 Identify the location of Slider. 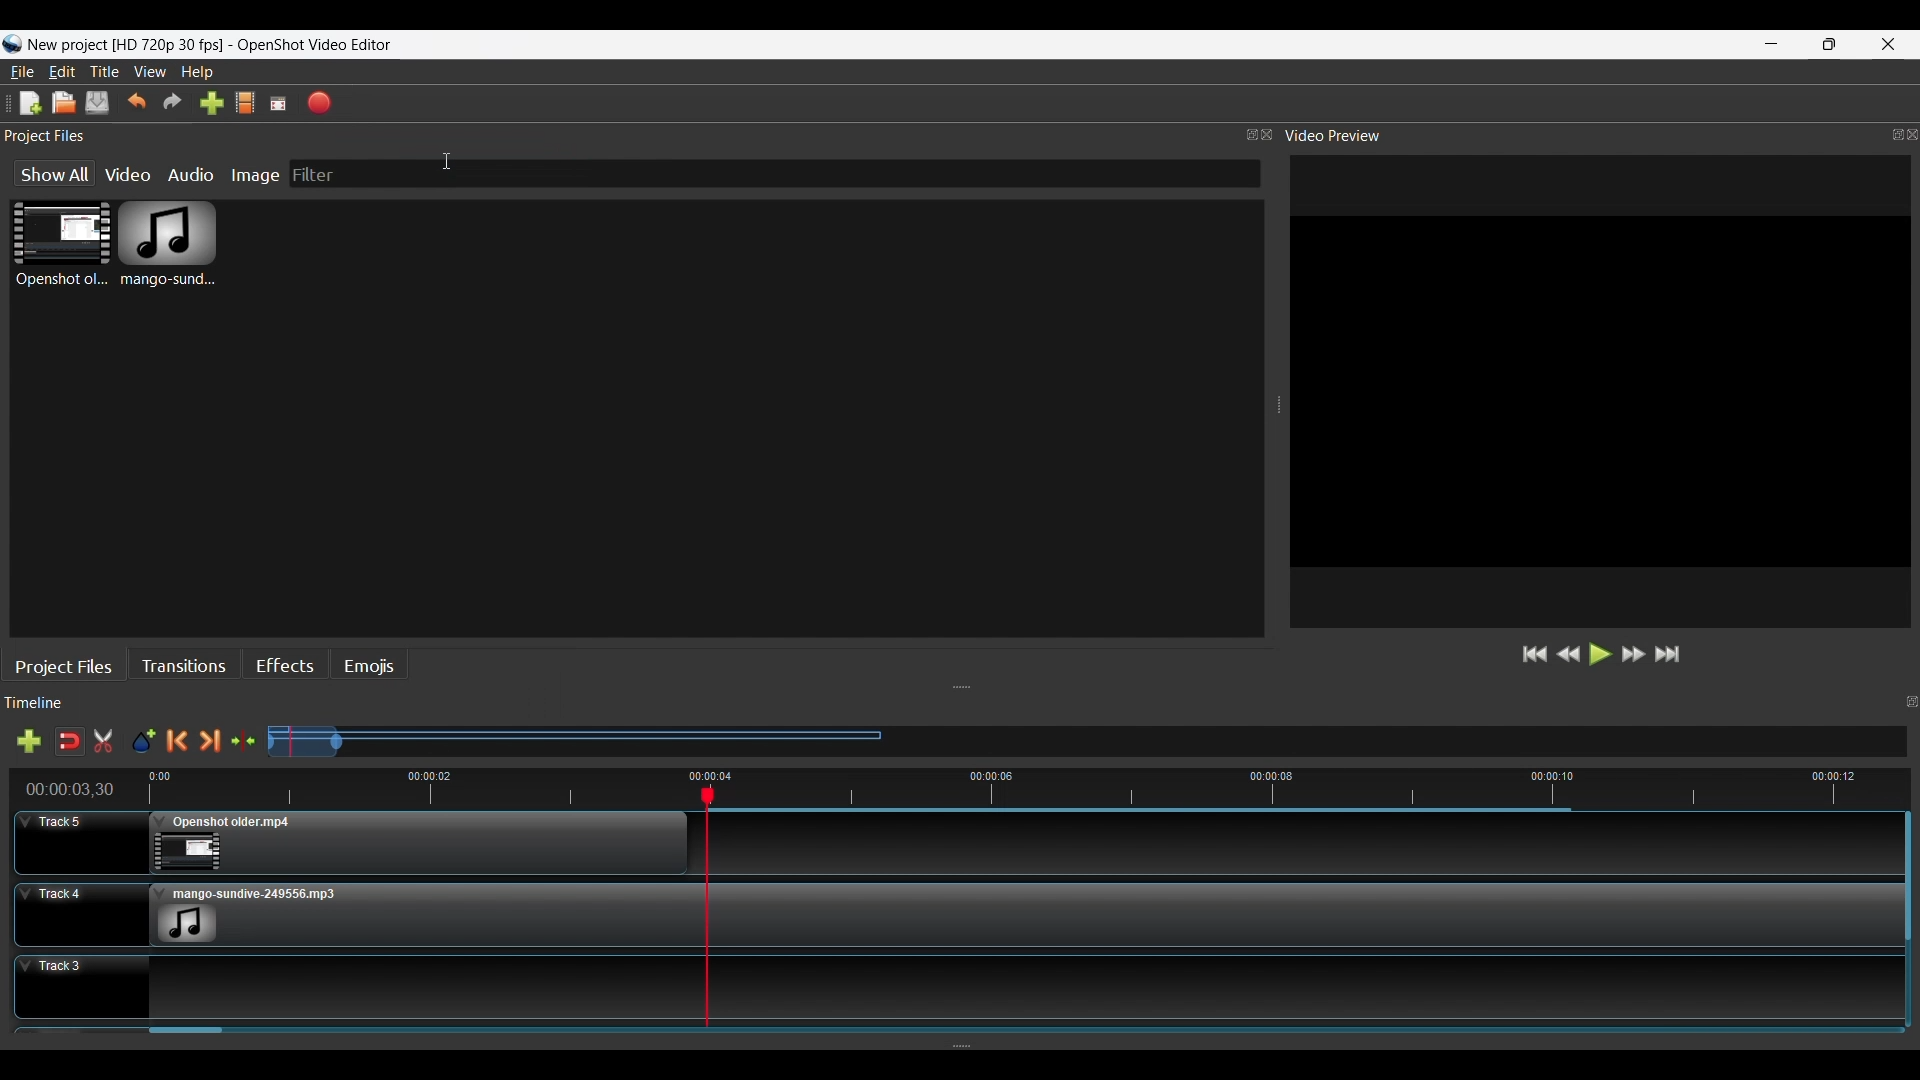
(1035, 1033).